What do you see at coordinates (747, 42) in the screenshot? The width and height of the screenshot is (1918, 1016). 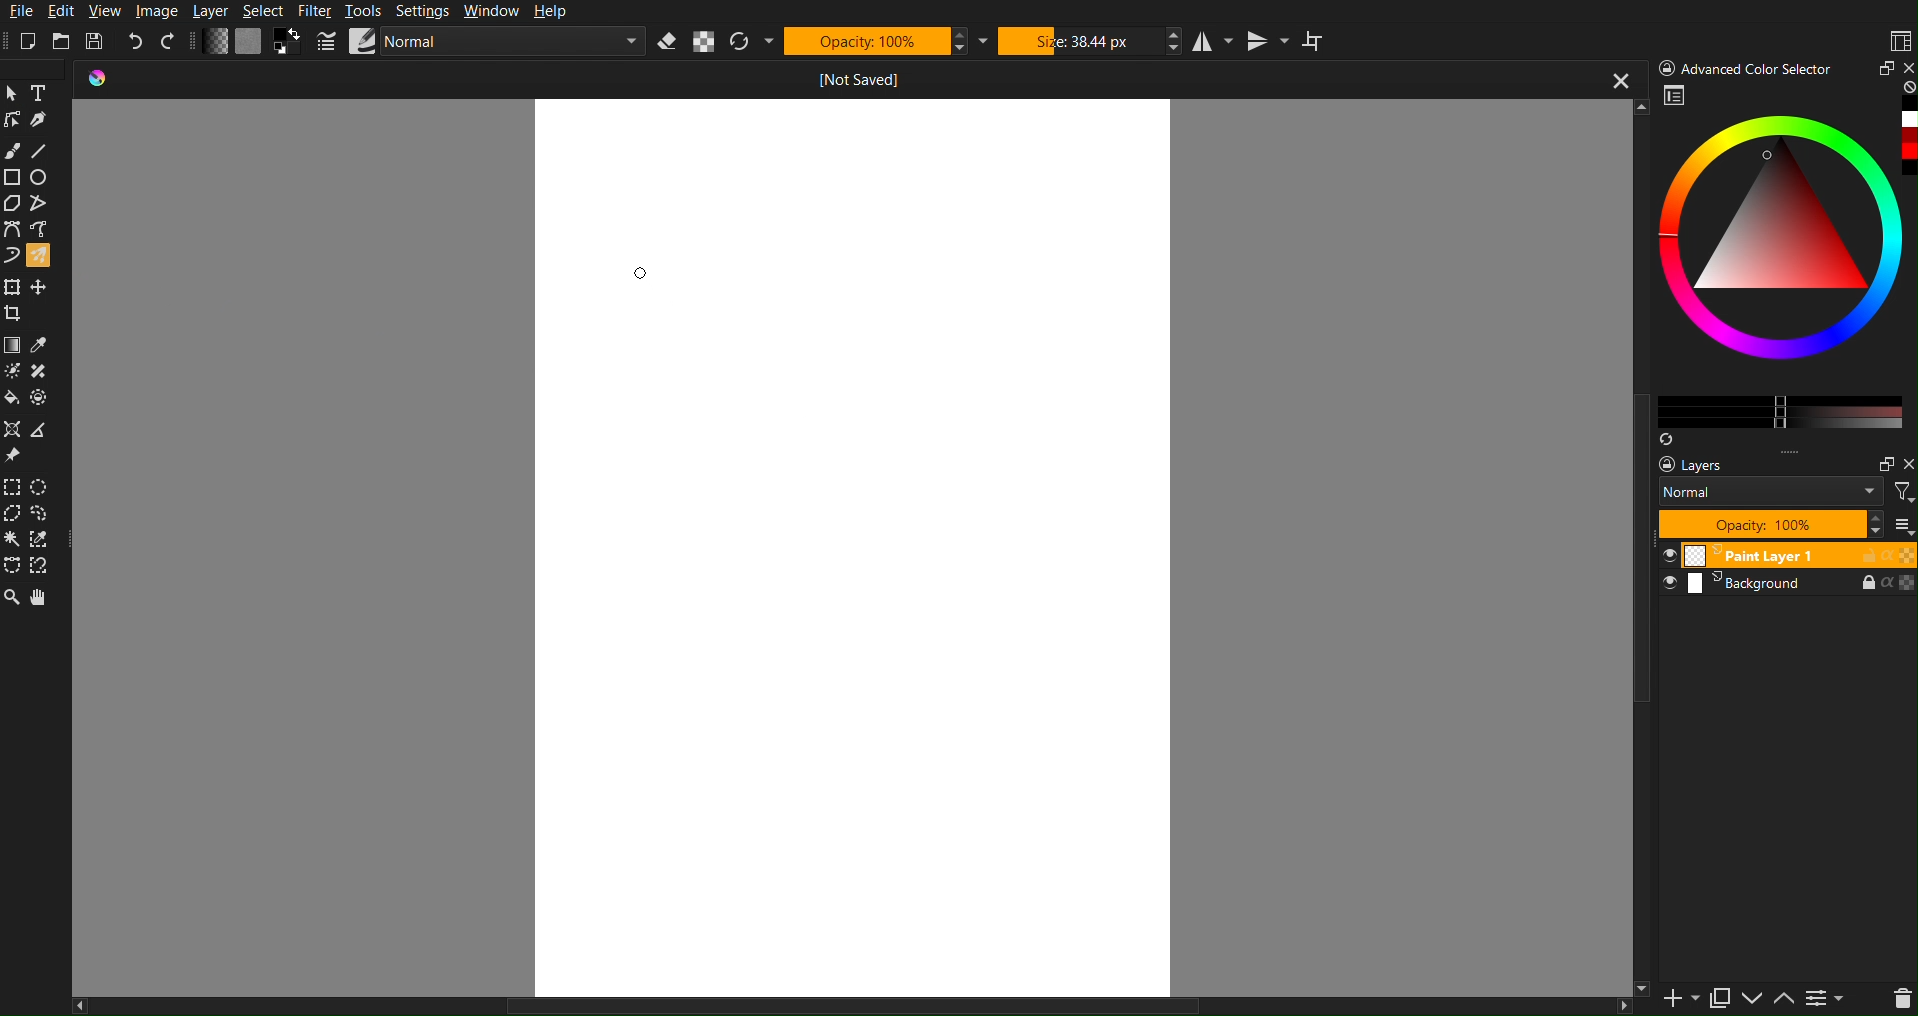 I see `Refresh` at bounding box center [747, 42].